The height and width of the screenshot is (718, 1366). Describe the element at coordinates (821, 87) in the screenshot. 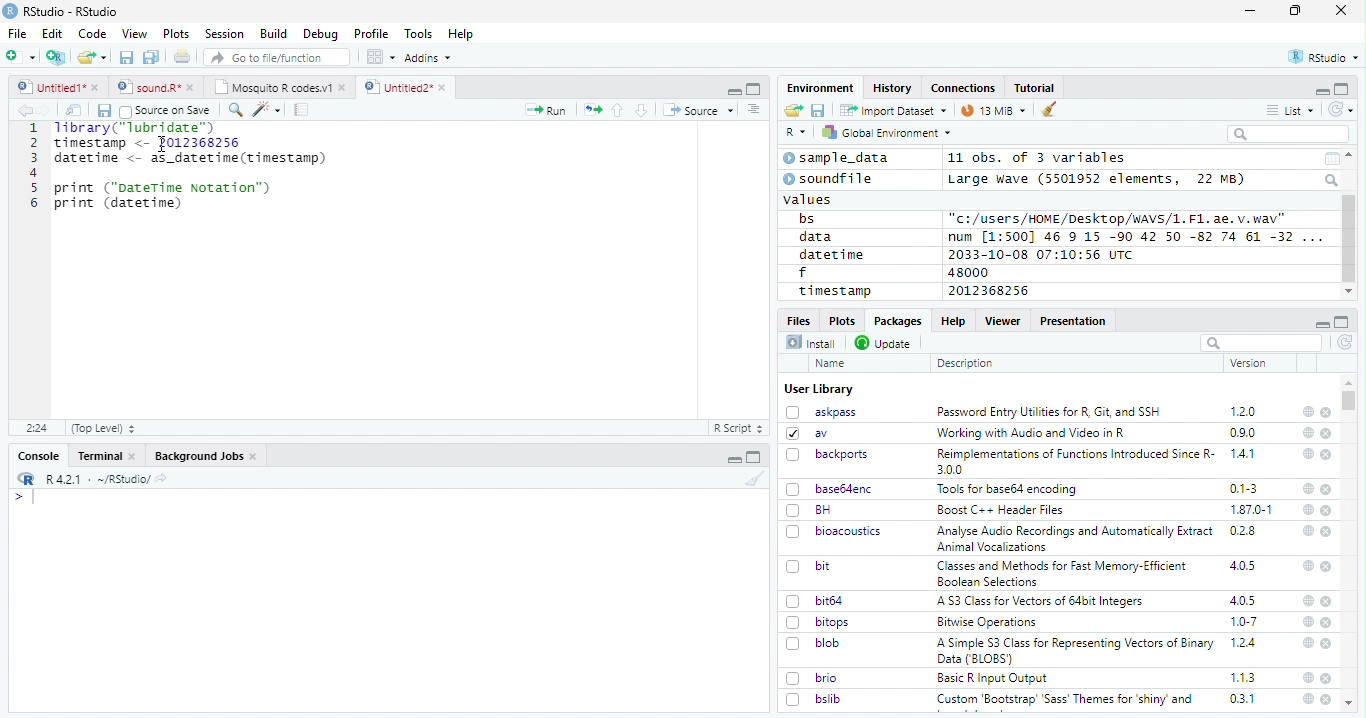

I see `Environment` at that location.